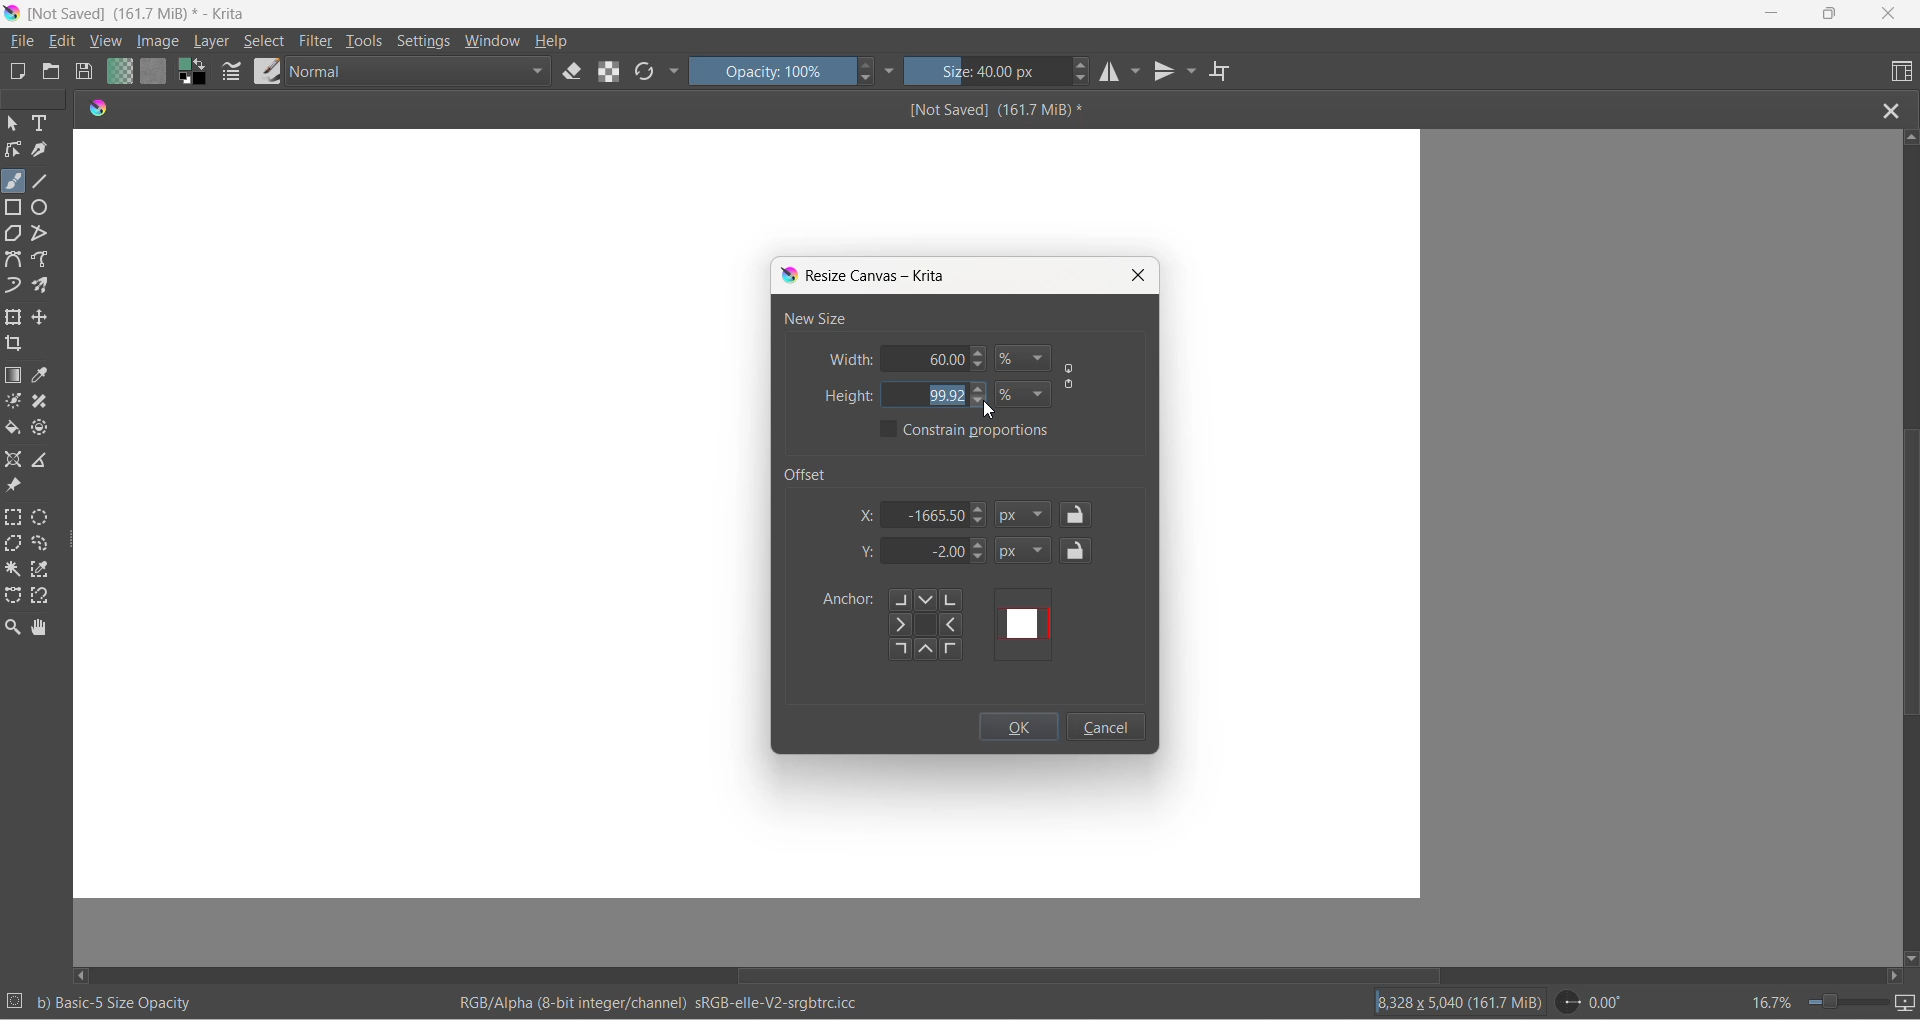  What do you see at coordinates (553, 41) in the screenshot?
I see `help` at bounding box center [553, 41].